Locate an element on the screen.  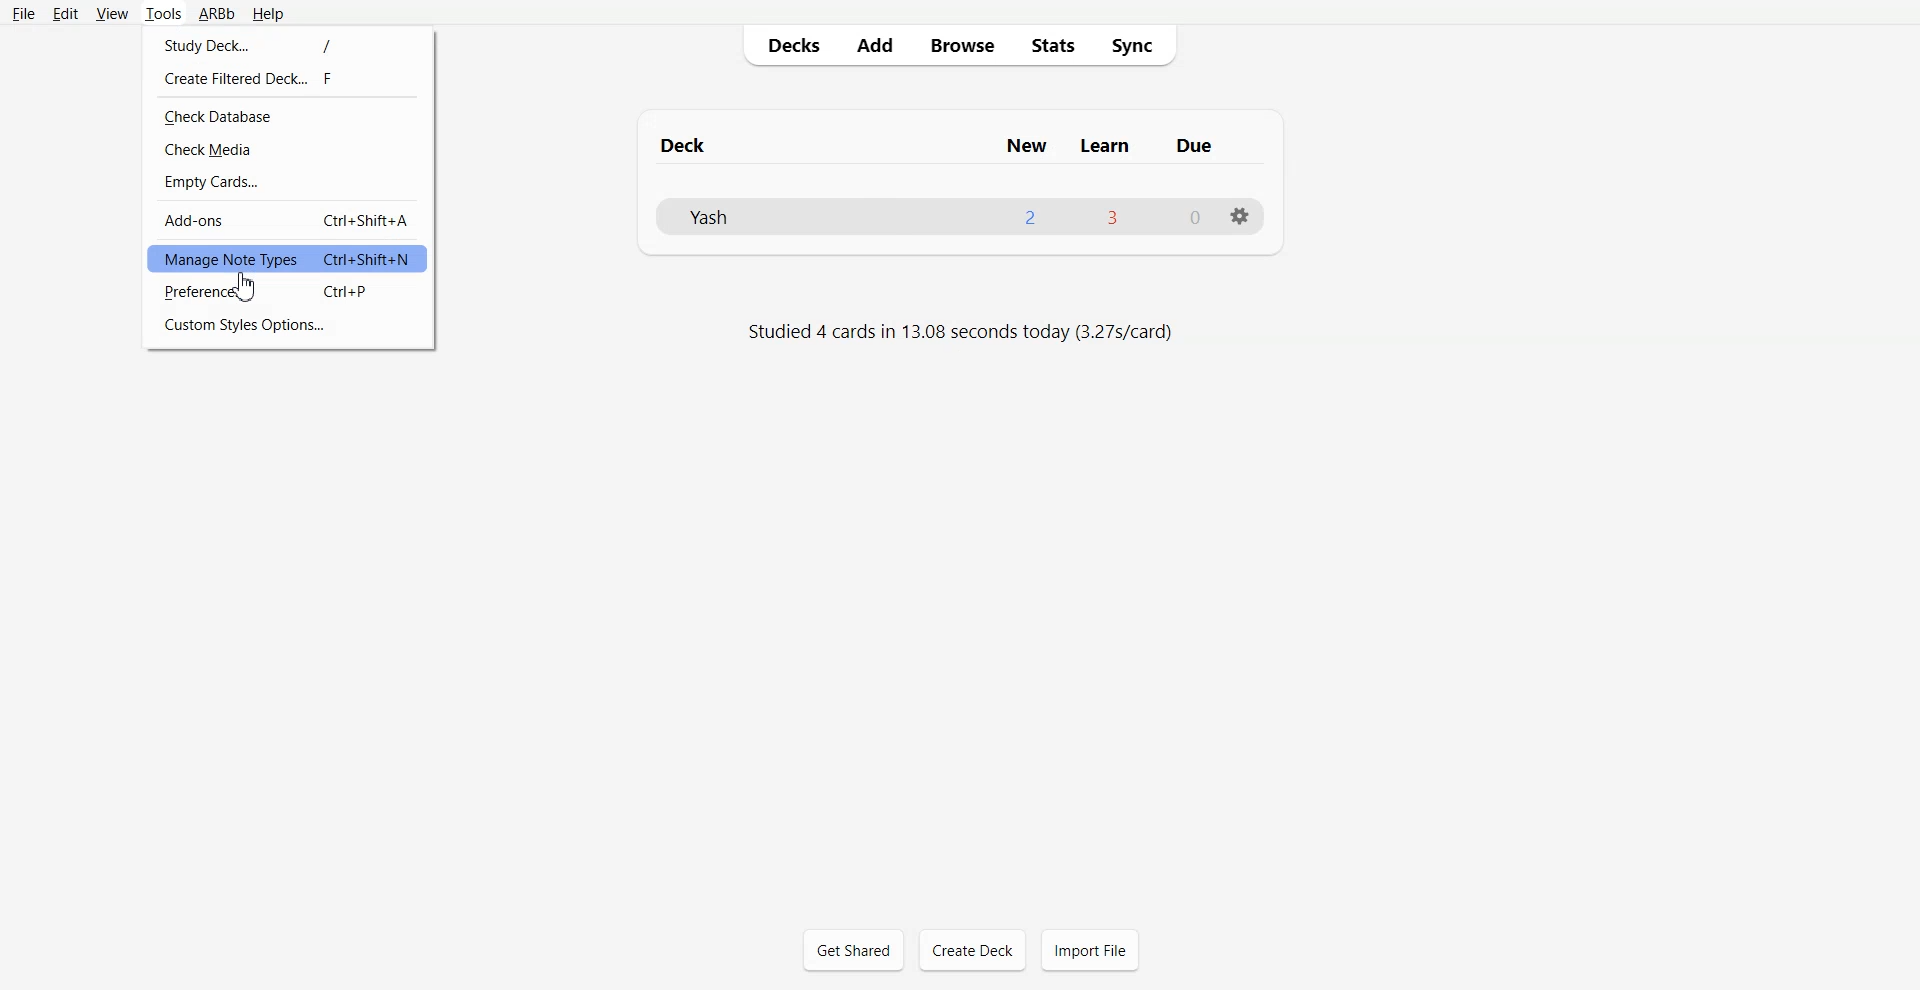
Browse is located at coordinates (961, 44).